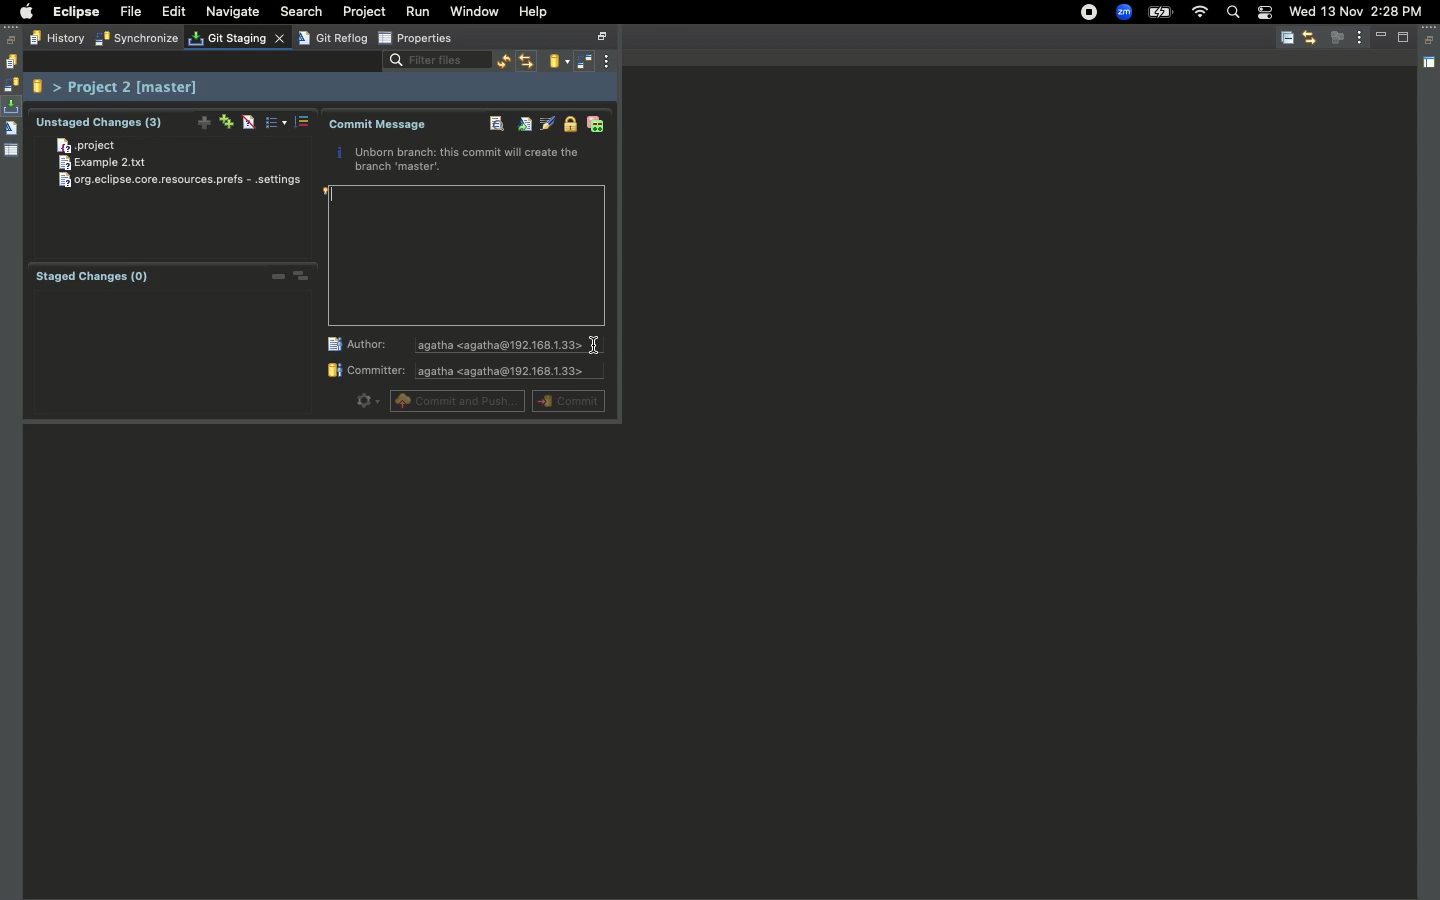 Image resolution: width=1440 pixels, height=900 pixels. I want to click on Sort by state, so click(305, 122).